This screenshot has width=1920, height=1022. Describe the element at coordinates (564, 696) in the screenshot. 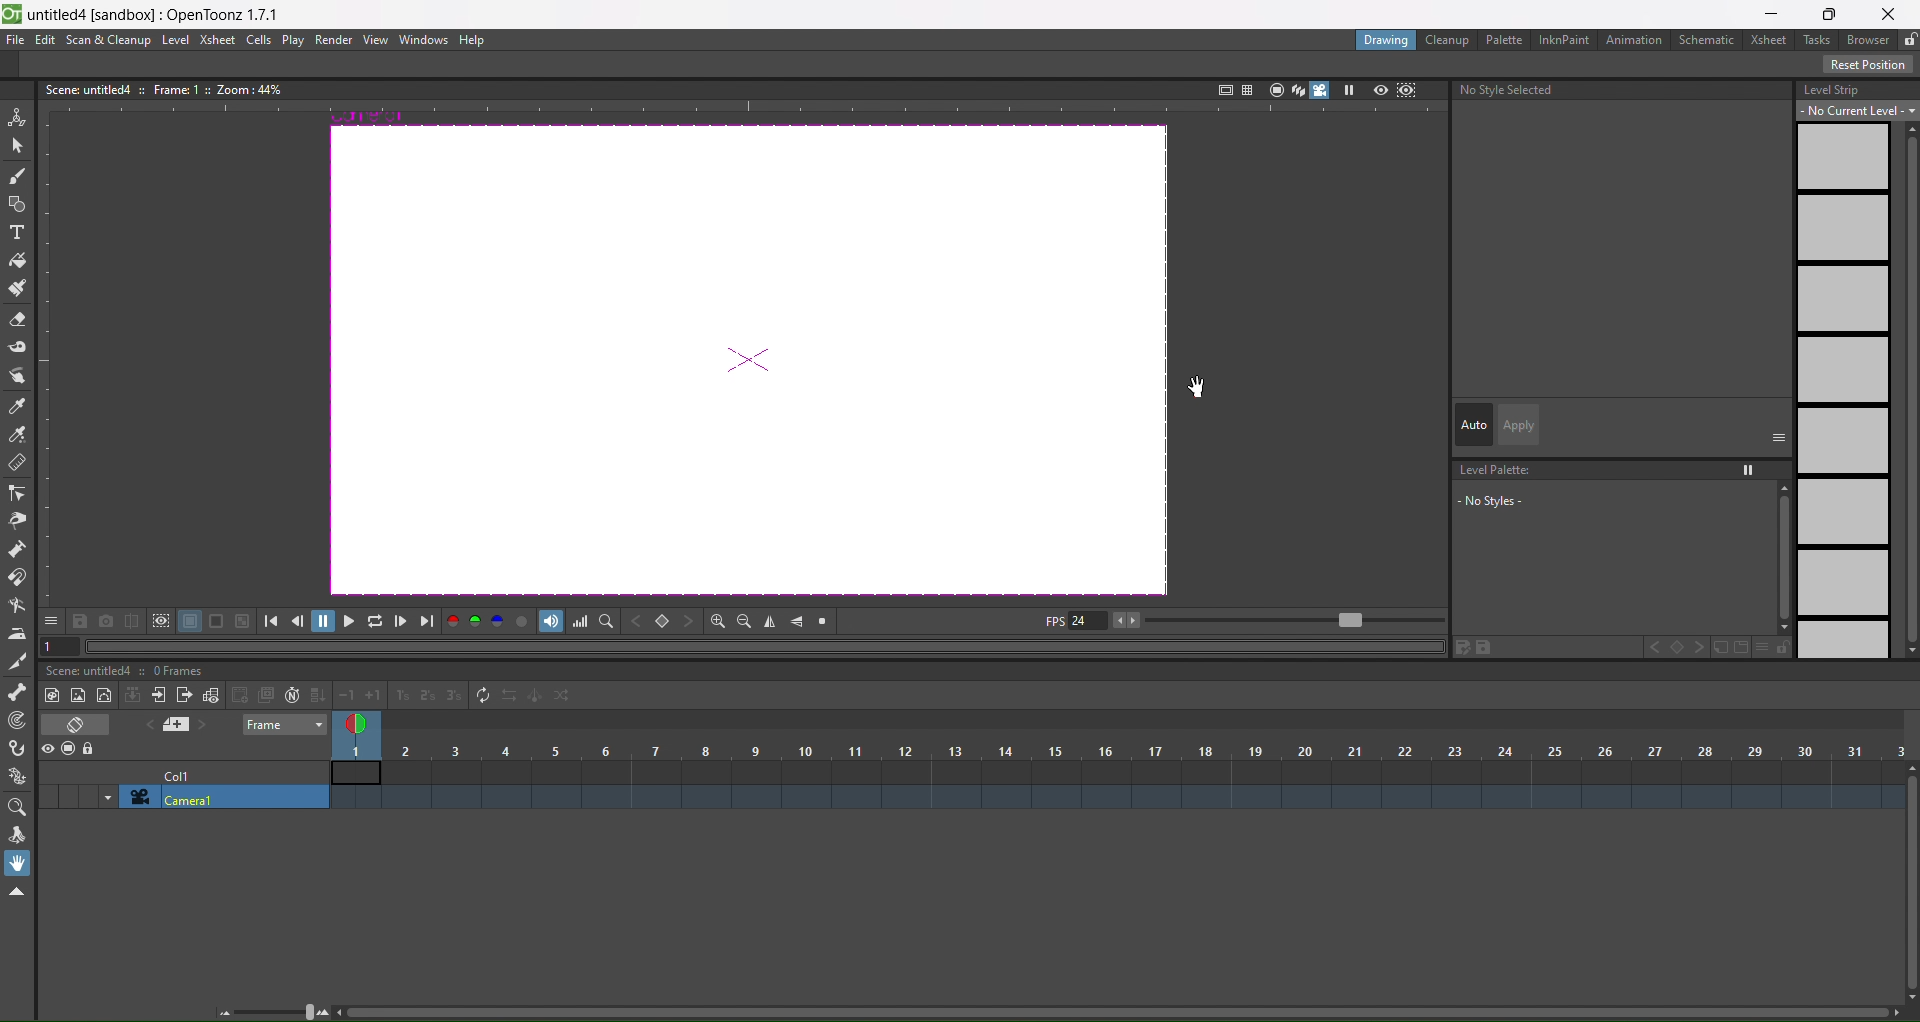

I see `random` at that location.